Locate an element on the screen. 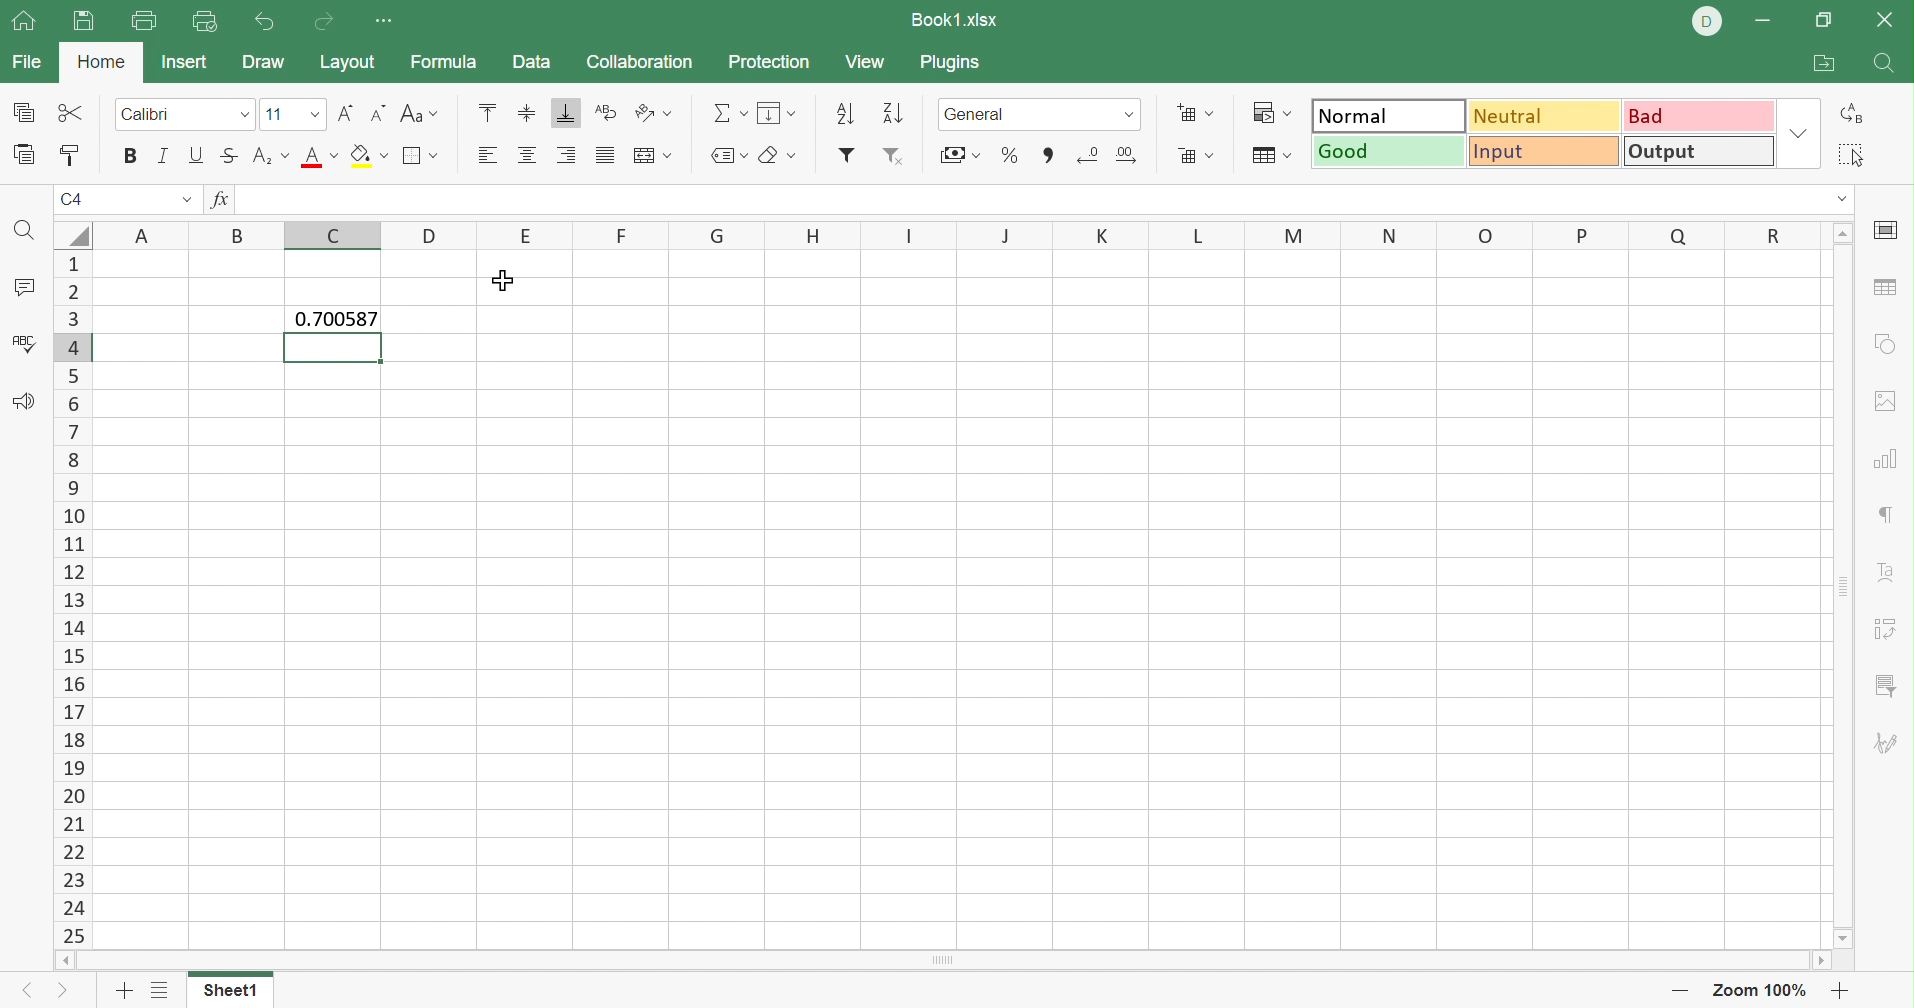 Image resolution: width=1914 pixels, height=1008 pixels. Book1.xlsx is located at coordinates (956, 20).